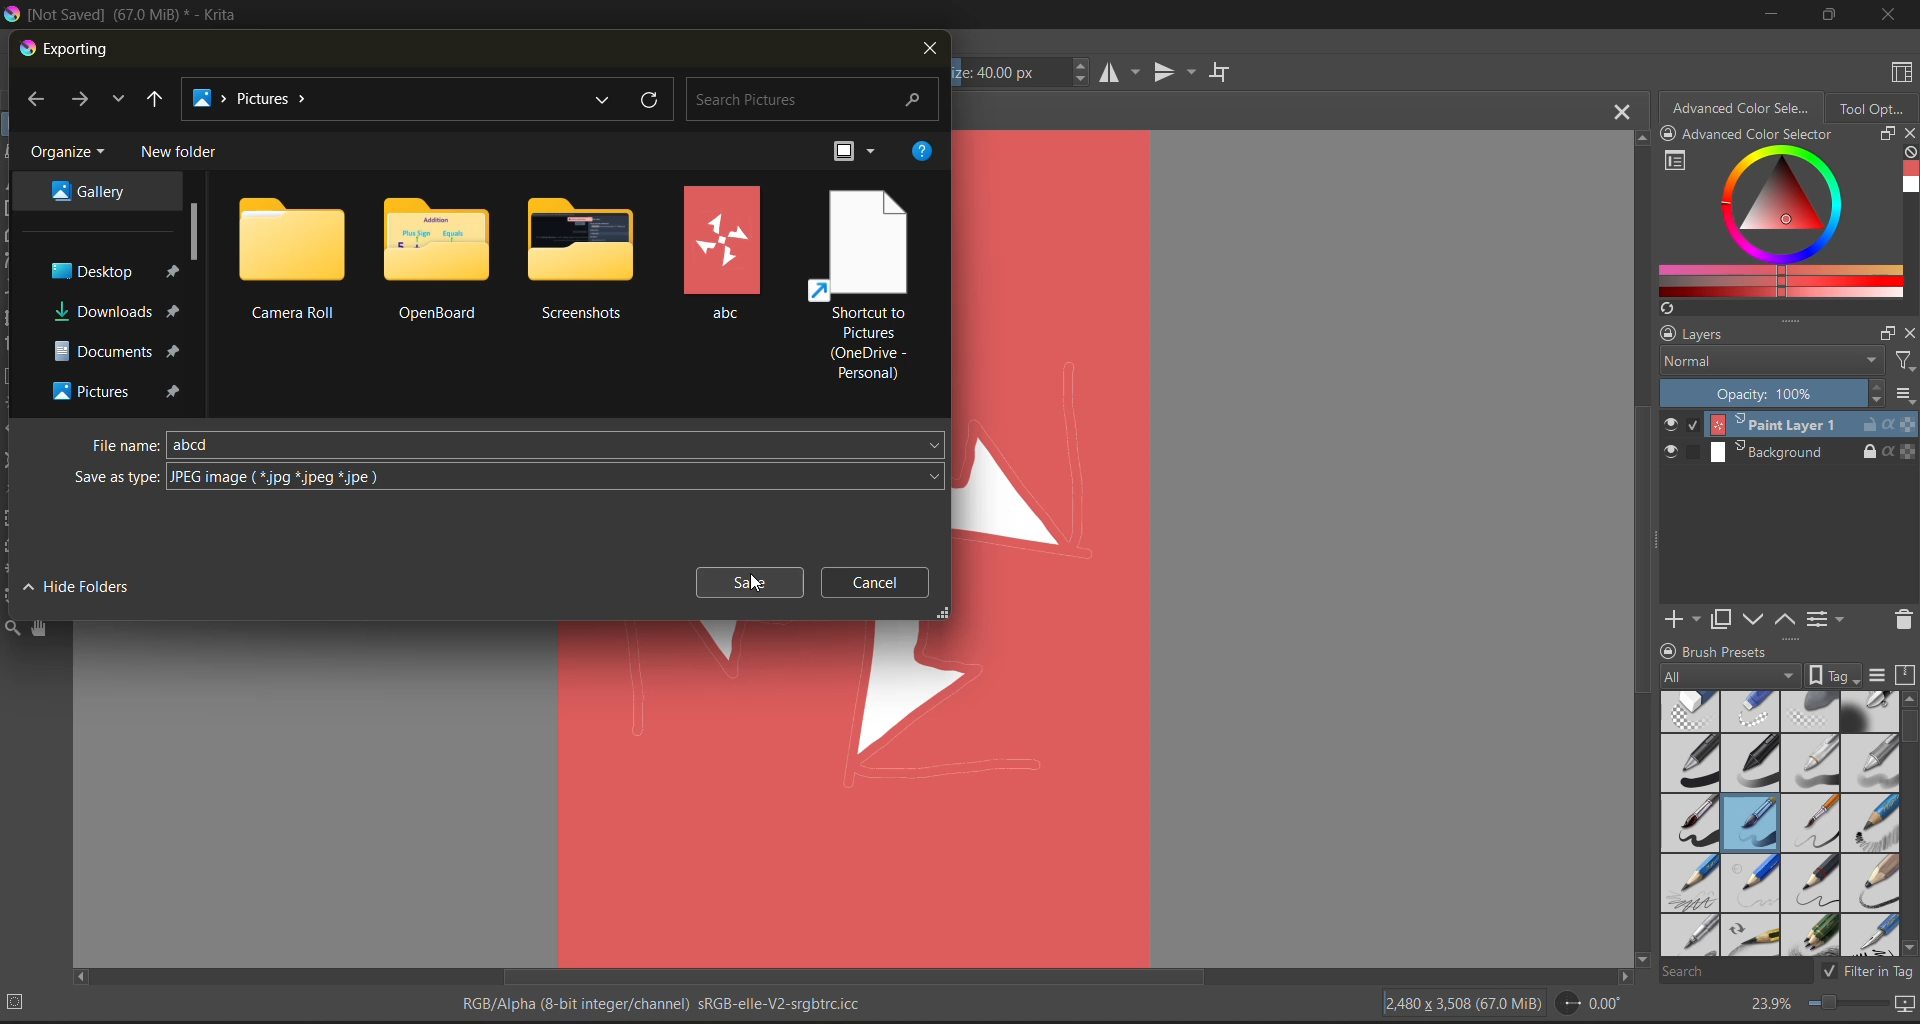 This screenshot has width=1920, height=1024. What do you see at coordinates (1757, 619) in the screenshot?
I see `mask down` at bounding box center [1757, 619].